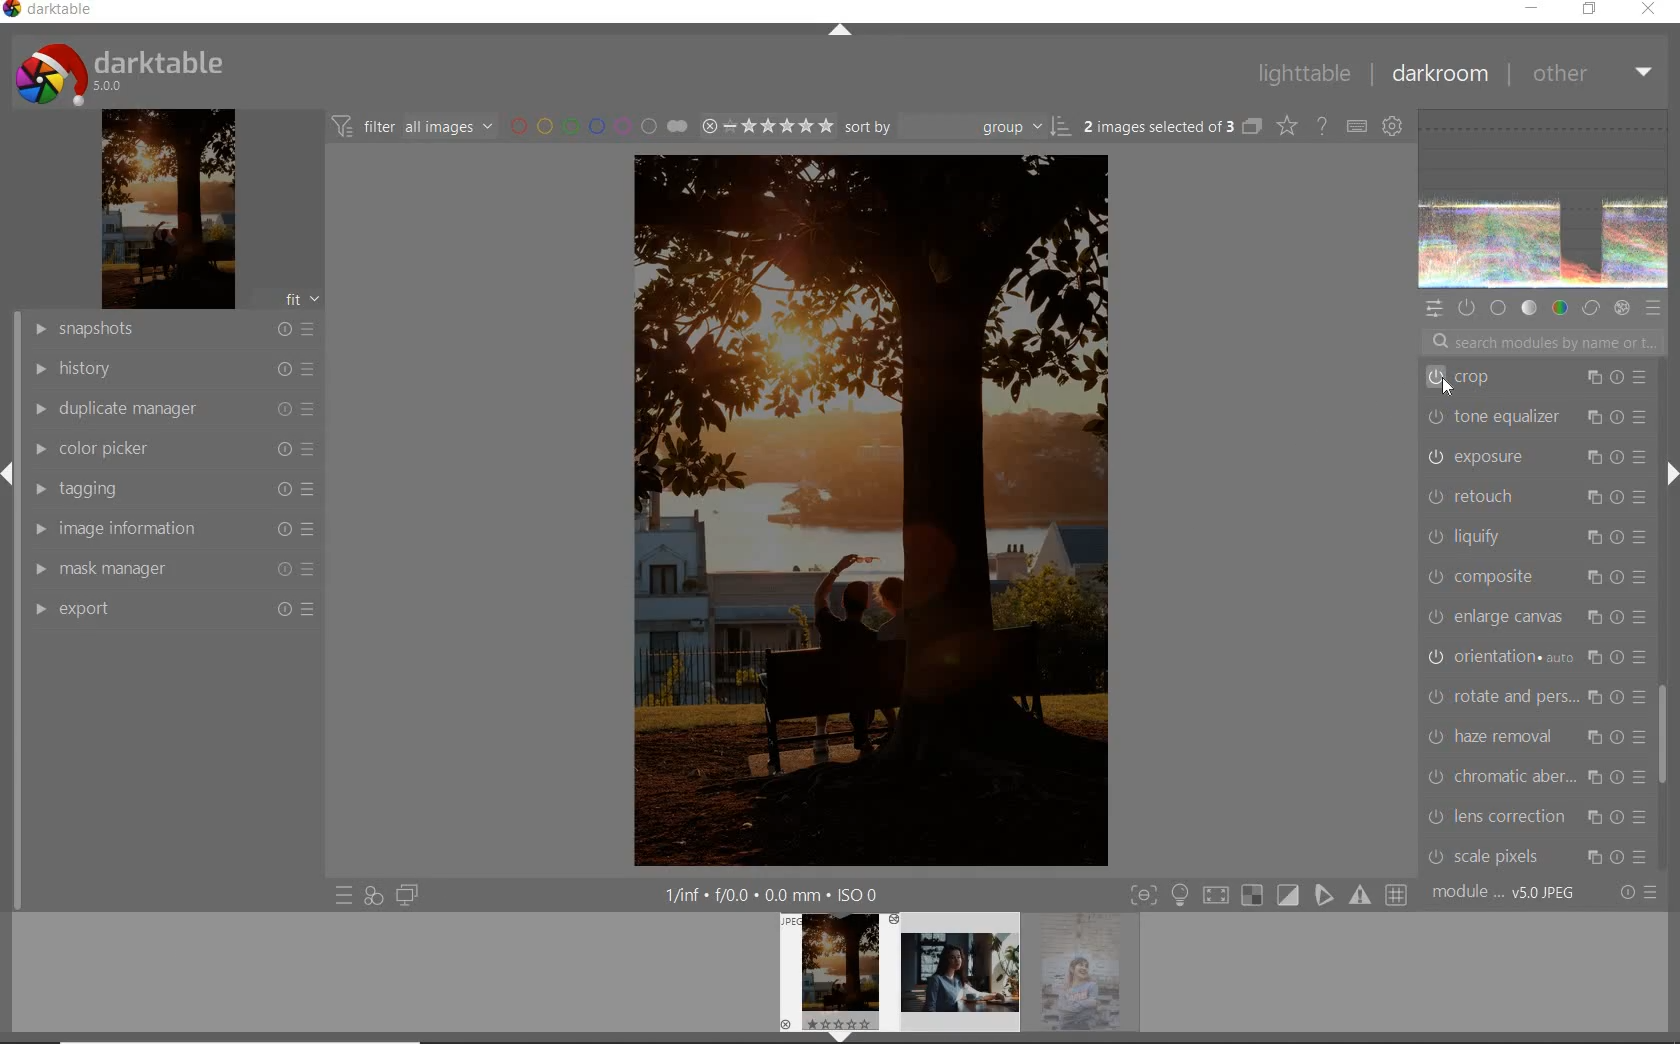 This screenshot has width=1680, height=1044. Describe the element at coordinates (1538, 537) in the screenshot. I see `liquify` at that location.